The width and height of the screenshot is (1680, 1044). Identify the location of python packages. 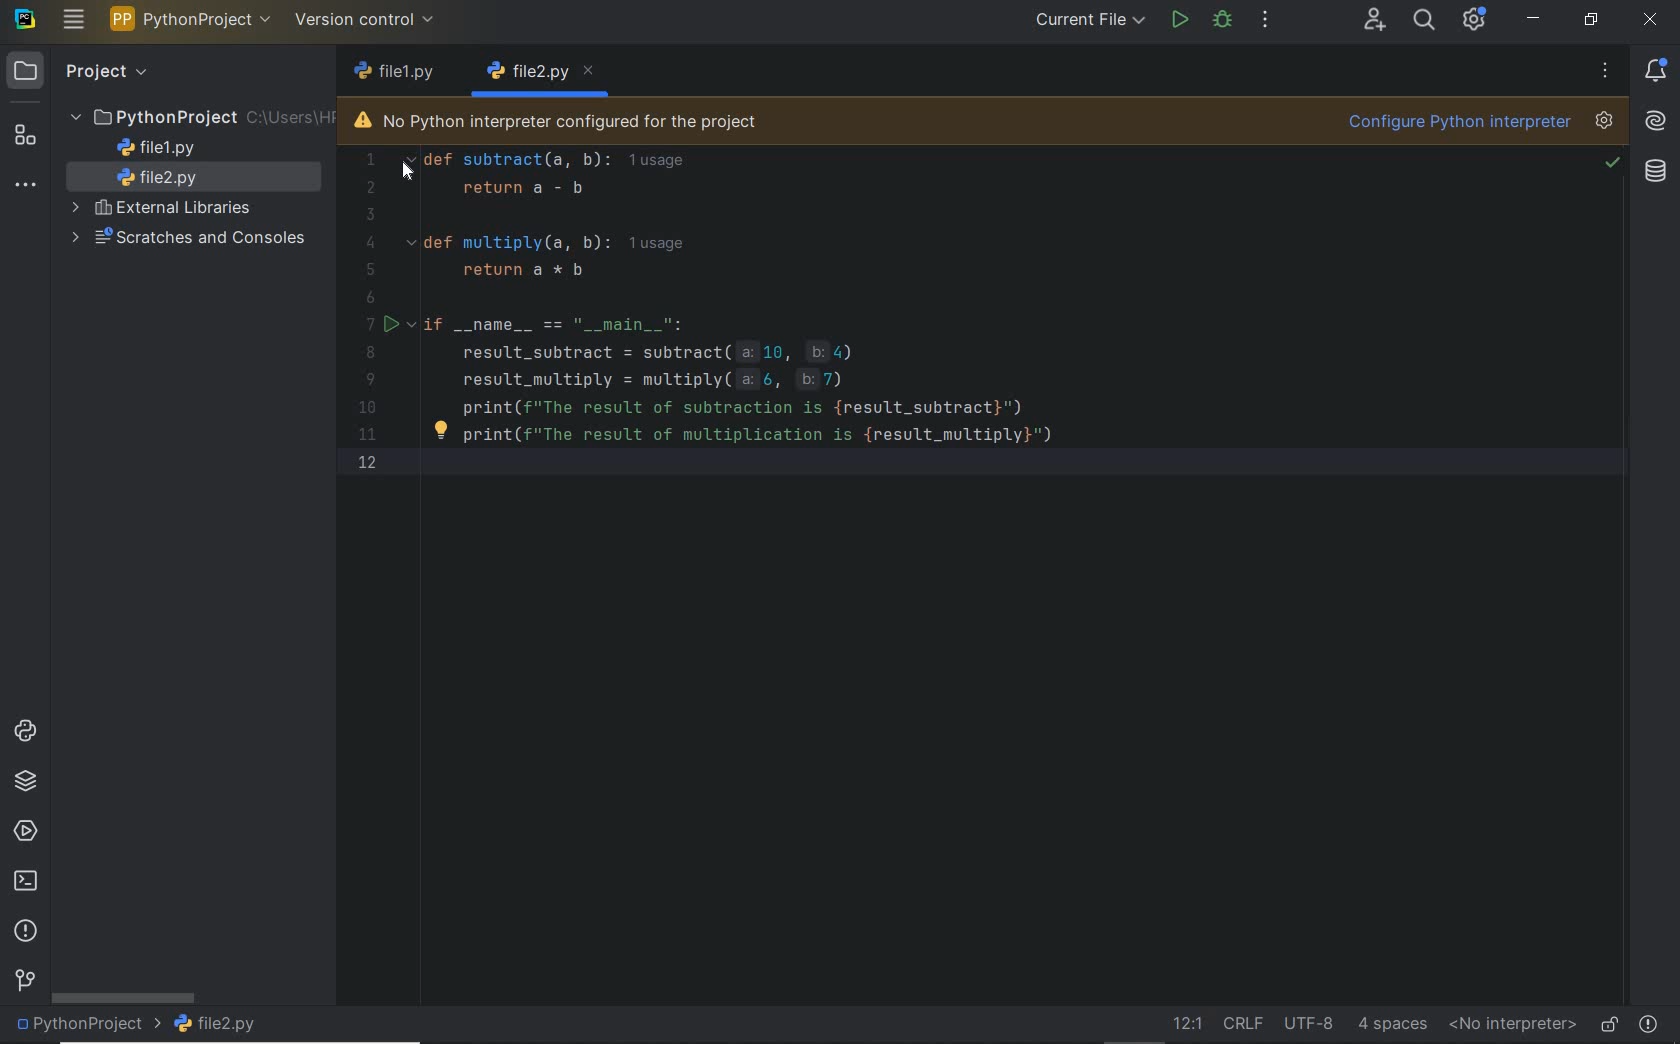
(28, 783).